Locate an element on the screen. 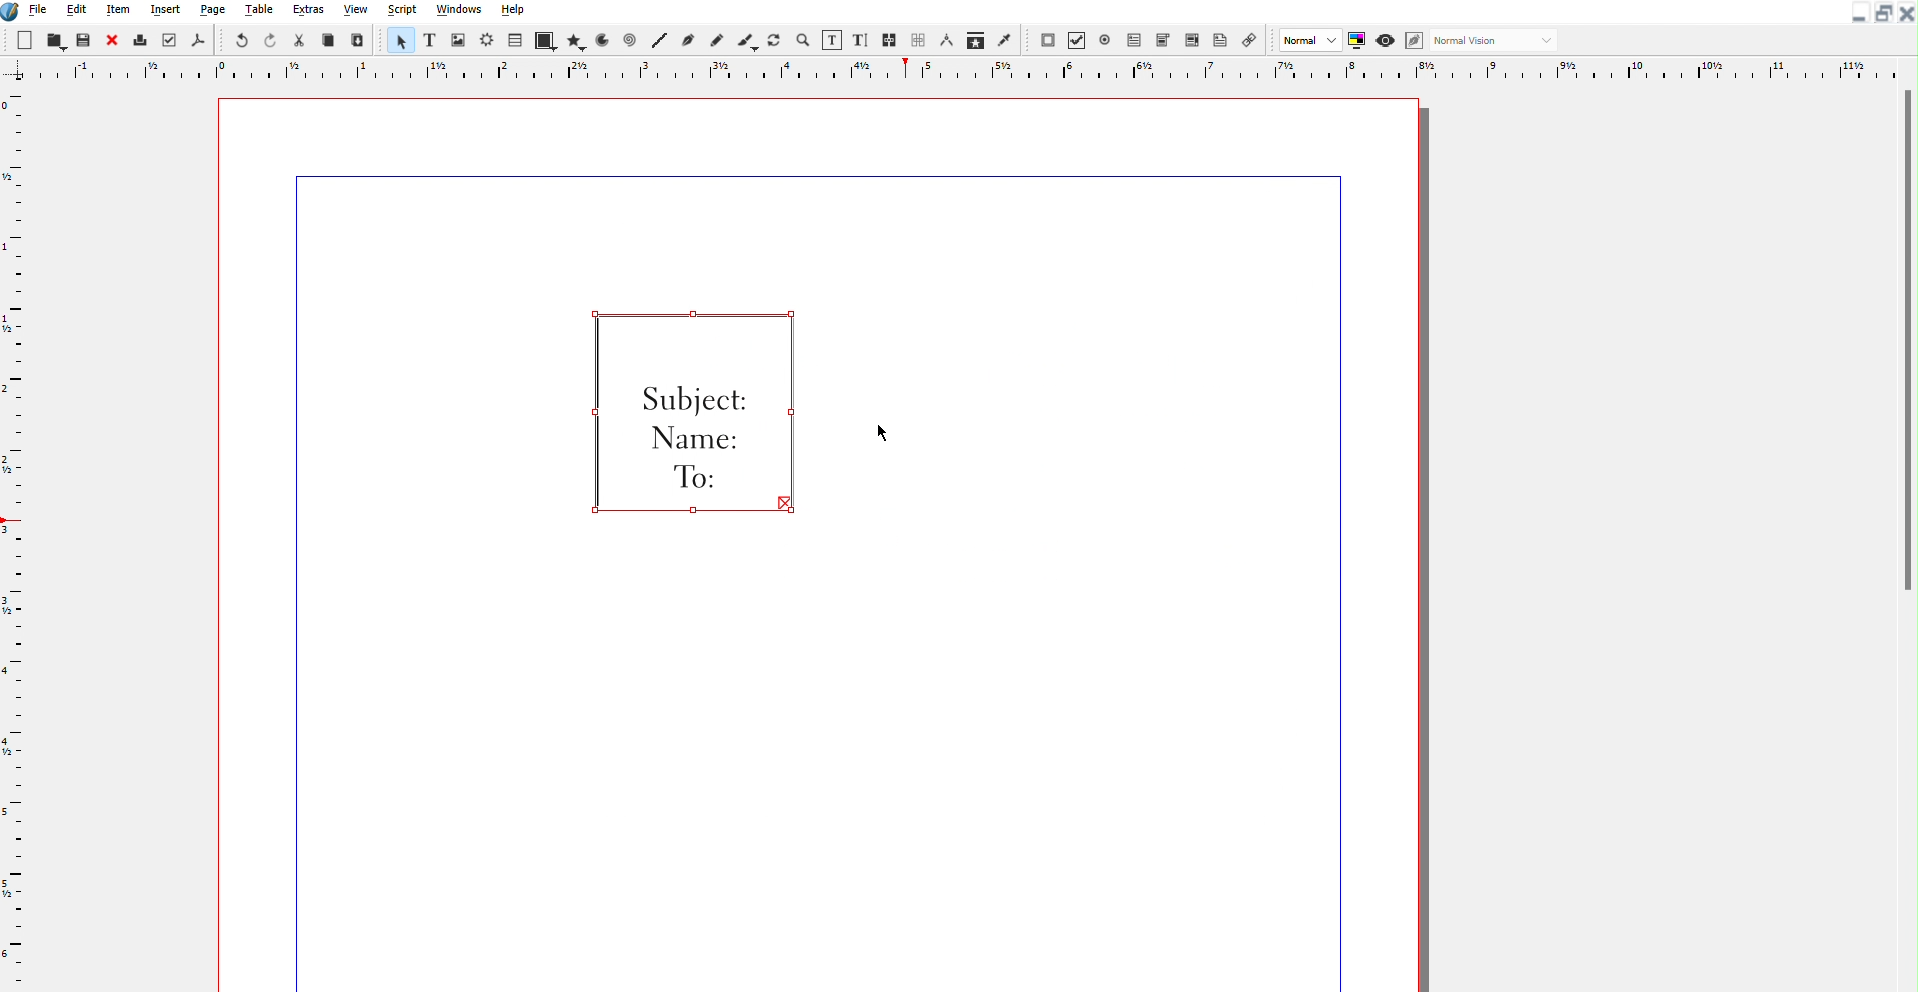 The width and height of the screenshot is (1918, 992). Maximize is located at coordinates (1880, 13).